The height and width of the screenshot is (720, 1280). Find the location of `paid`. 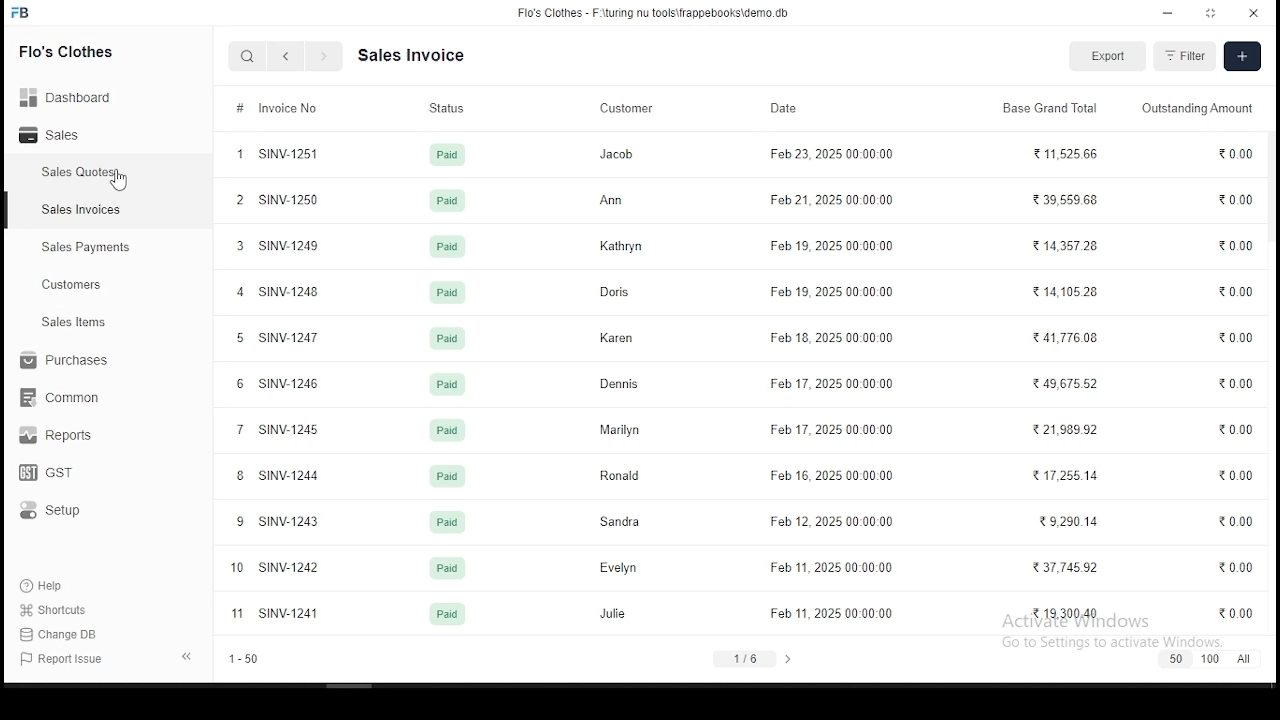

paid is located at coordinates (447, 612).